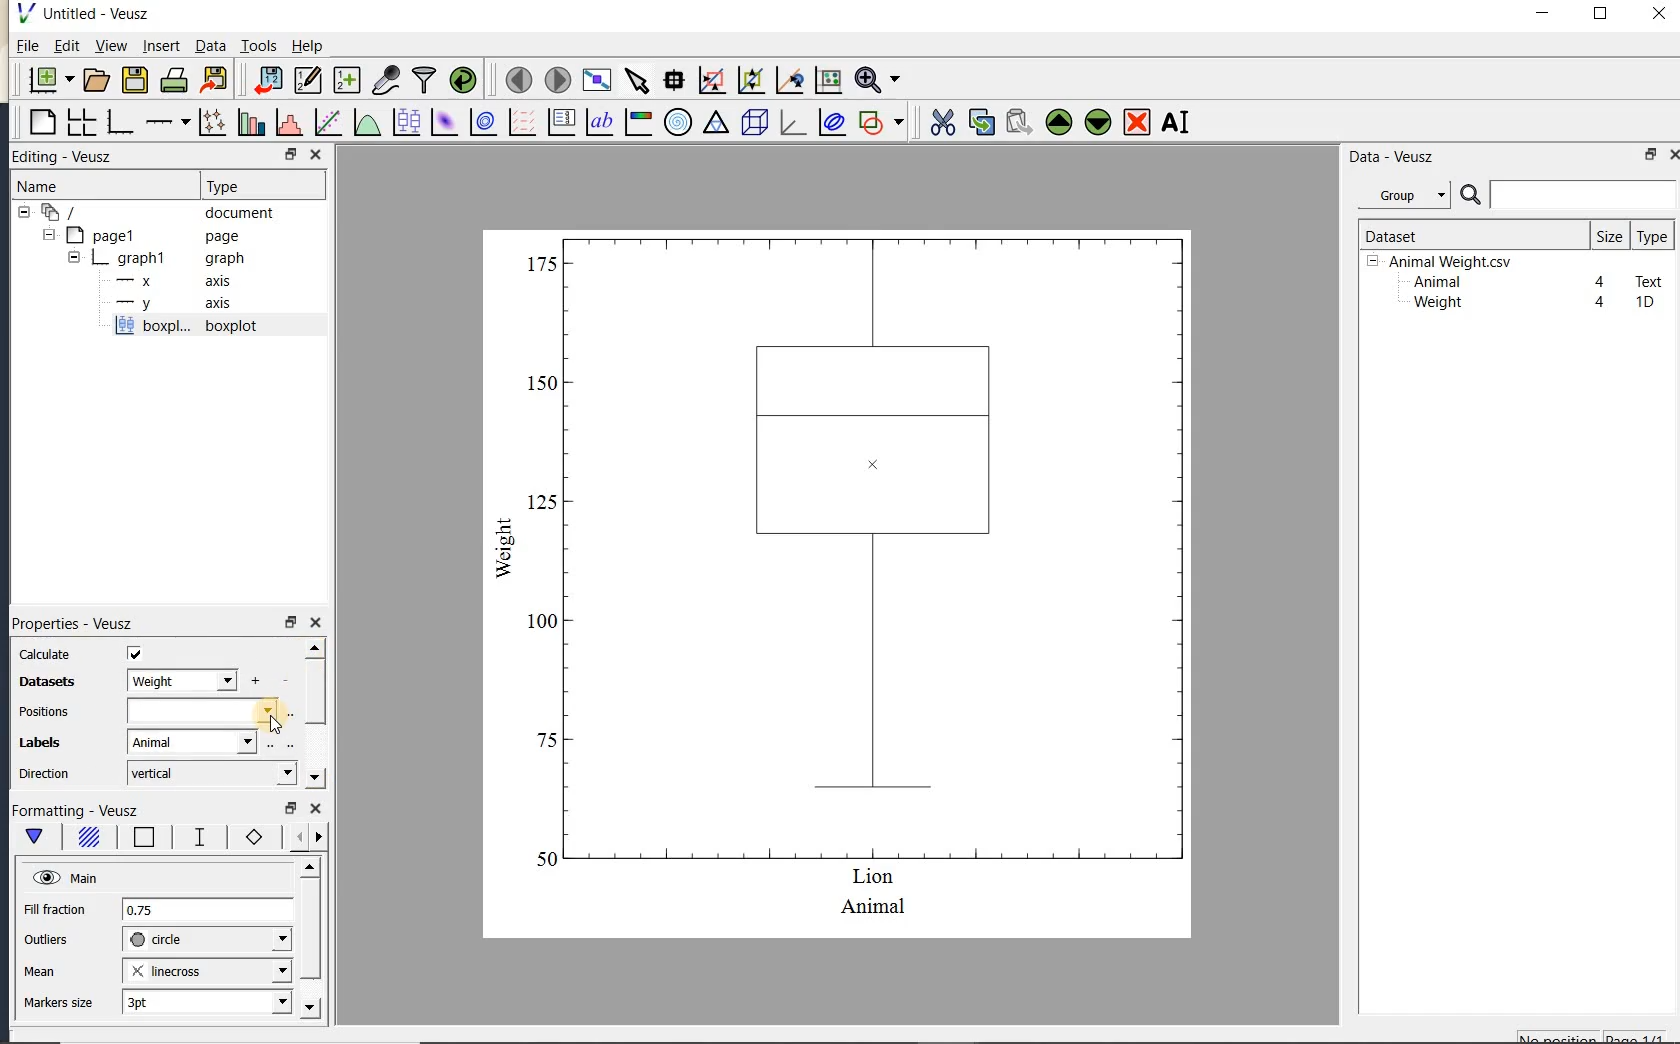  What do you see at coordinates (830, 121) in the screenshot?
I see `plot covariance ellipses` at bounding box center [830, 121].